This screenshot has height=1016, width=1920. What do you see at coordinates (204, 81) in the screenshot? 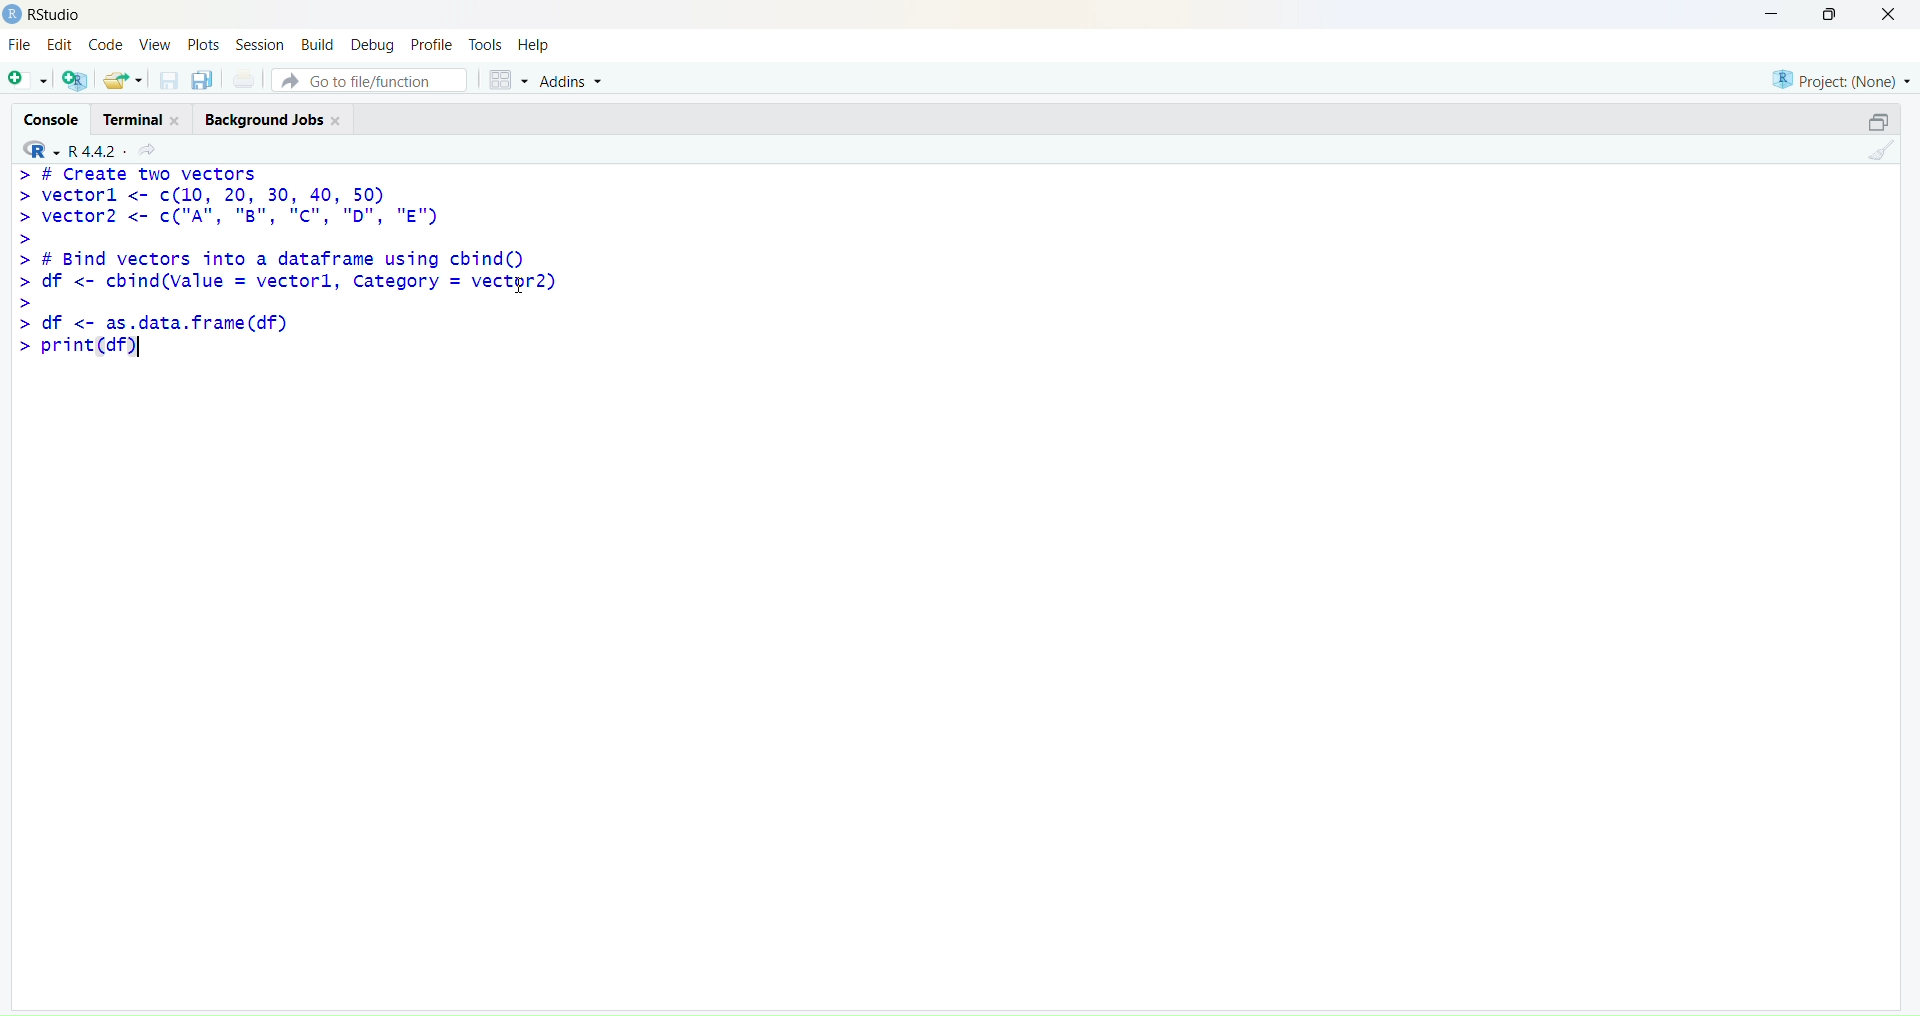
I see `save all open document` at bounding box center [204, 81].